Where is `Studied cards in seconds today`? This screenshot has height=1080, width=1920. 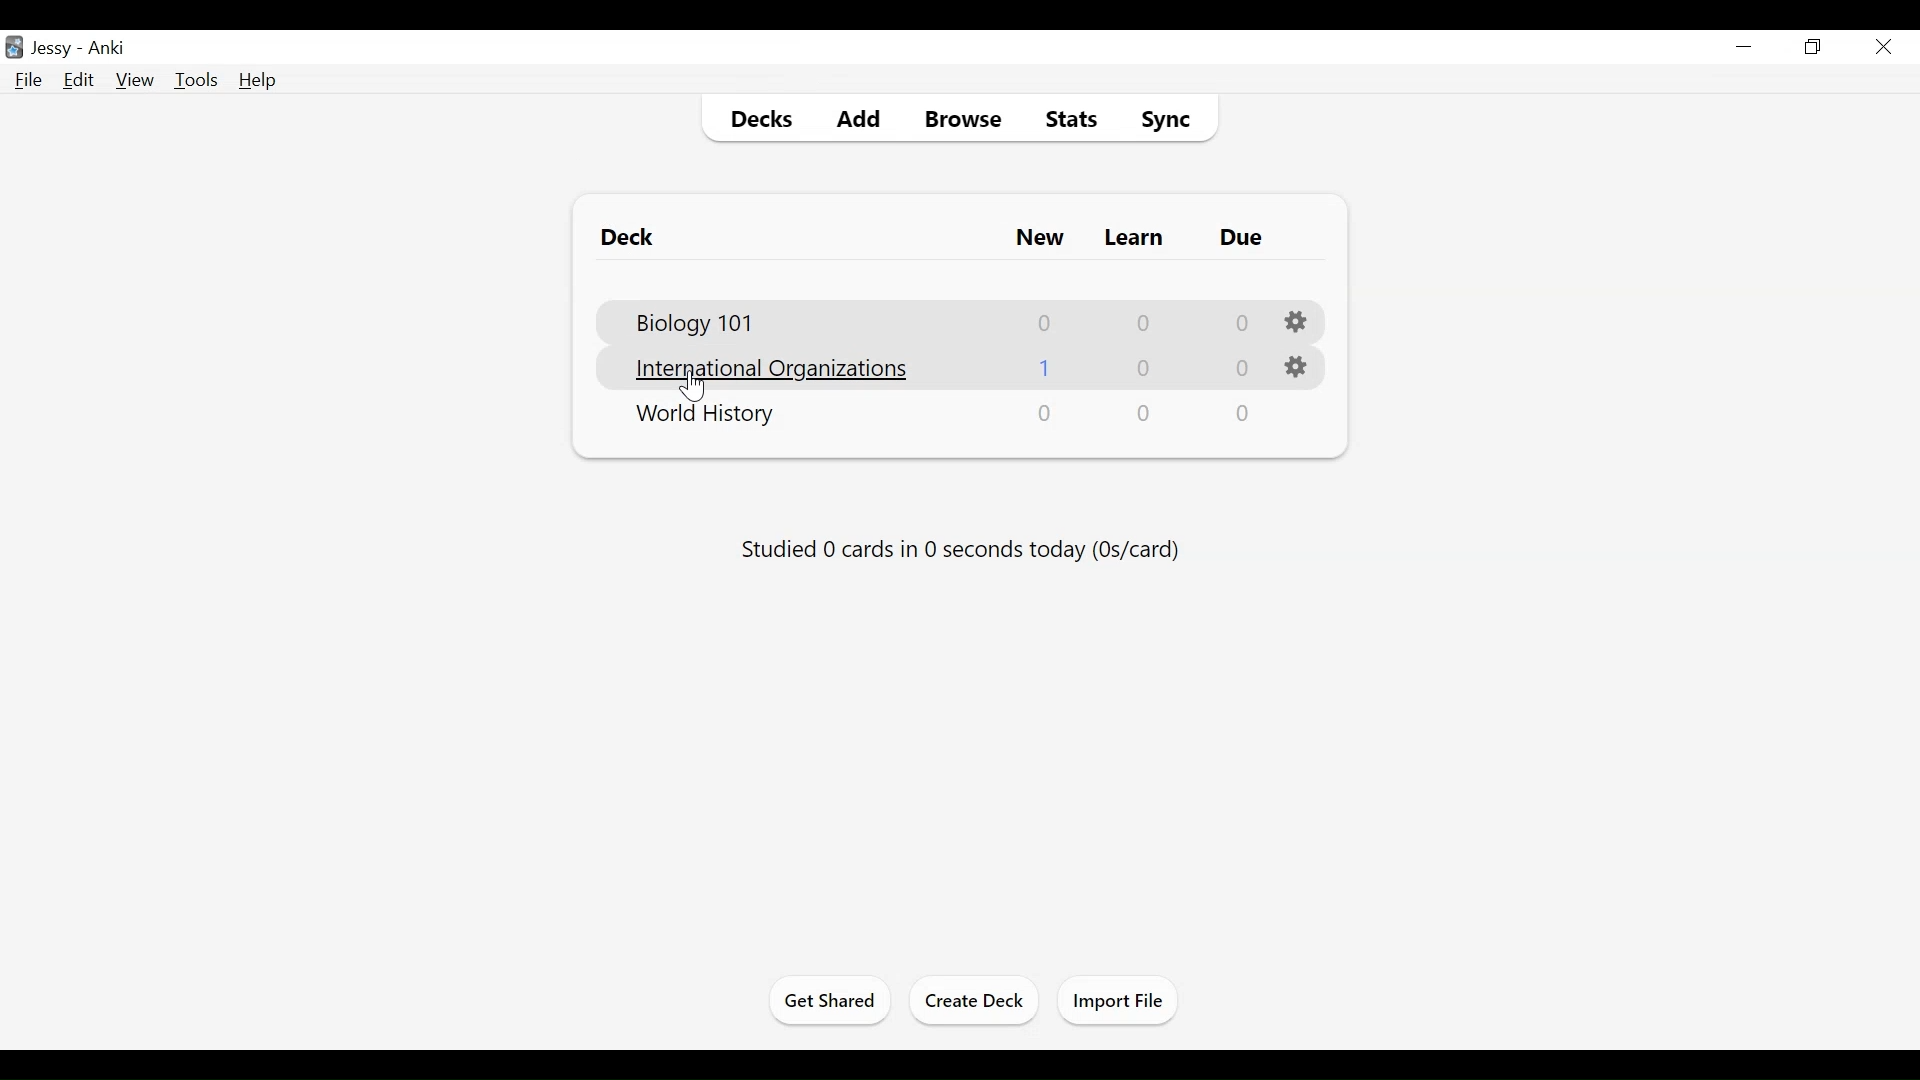
Studied cards in seconds today is located at coordinates (959, 550).